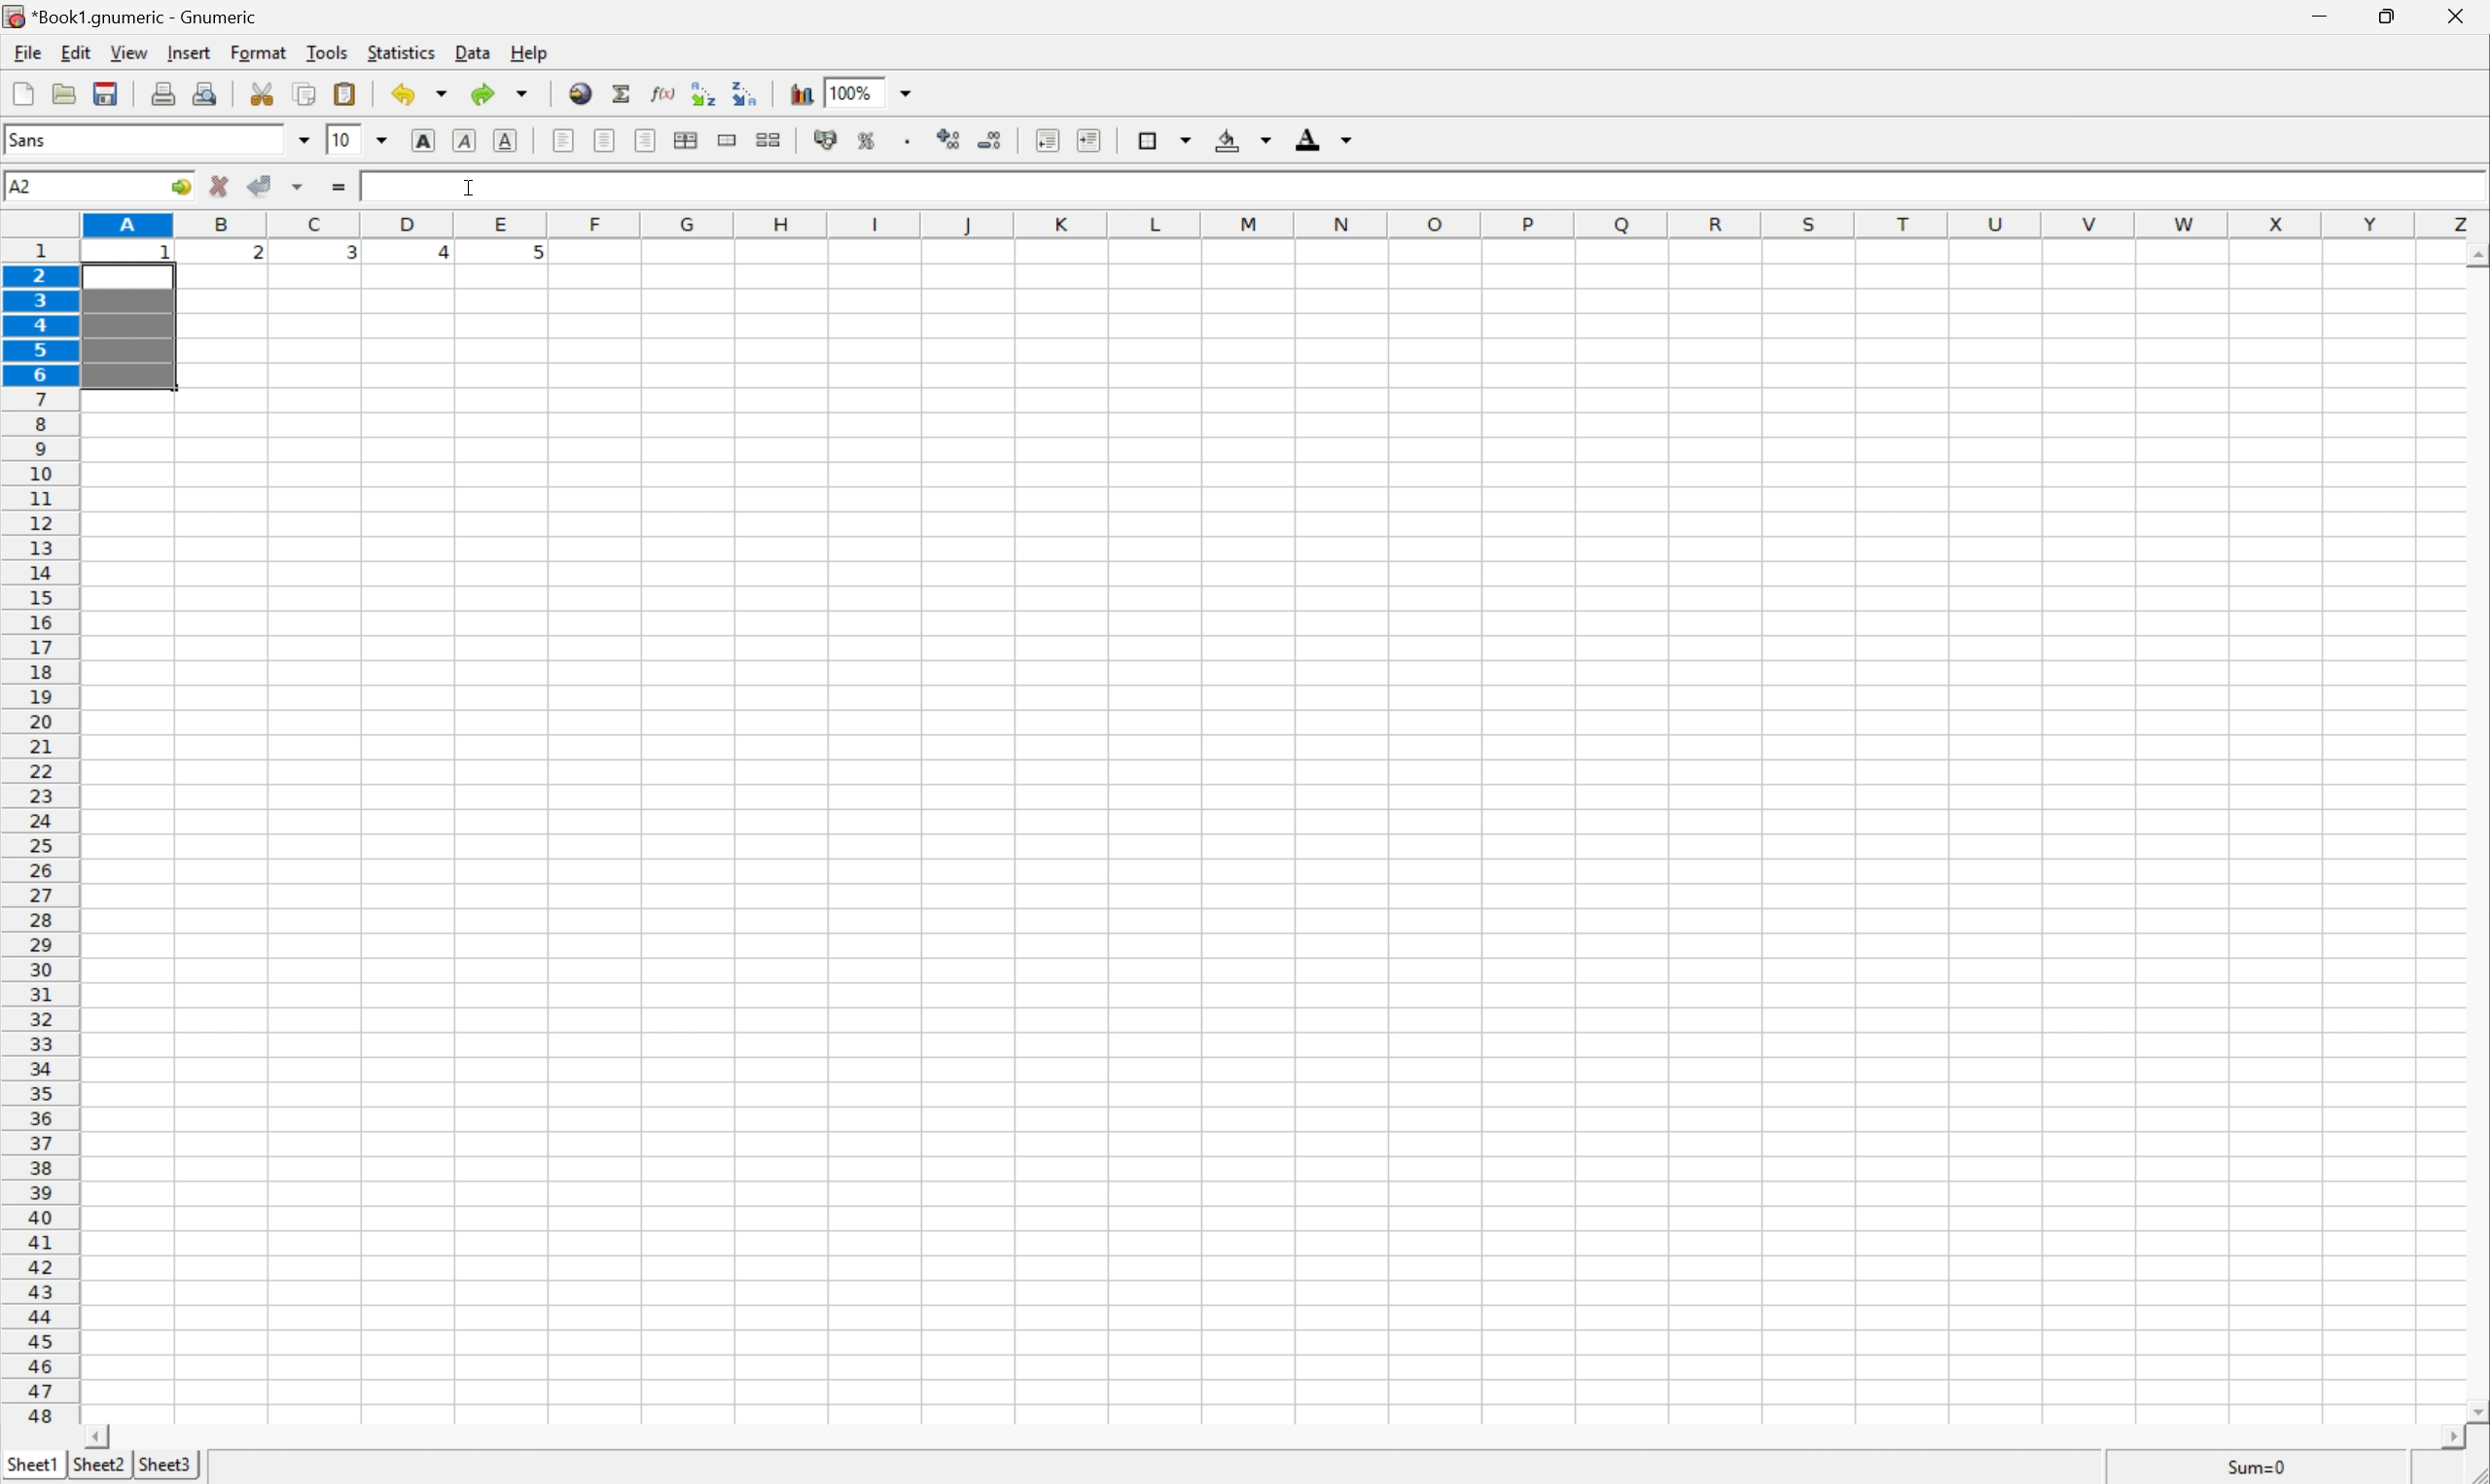 This screenshot has width=2490, height=1484. I want to click on format selection as percentage, so click(867, 142).